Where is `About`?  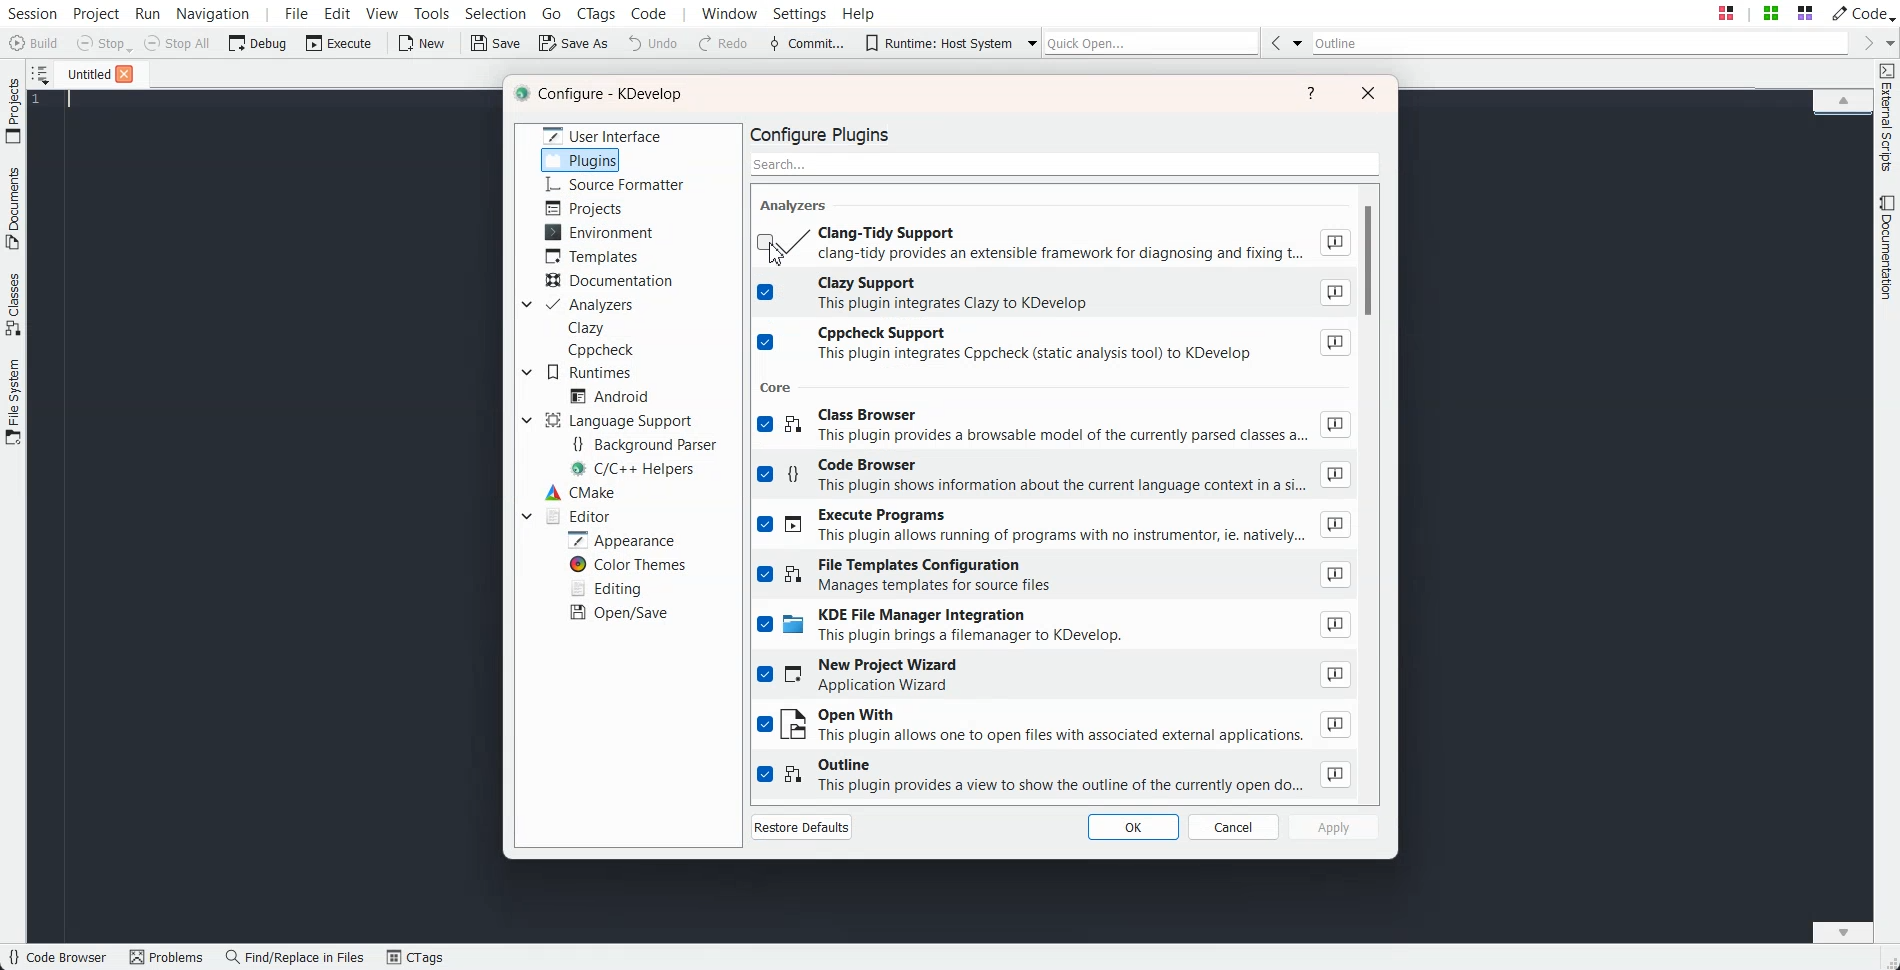 About is located at coordinates (1336, 525).